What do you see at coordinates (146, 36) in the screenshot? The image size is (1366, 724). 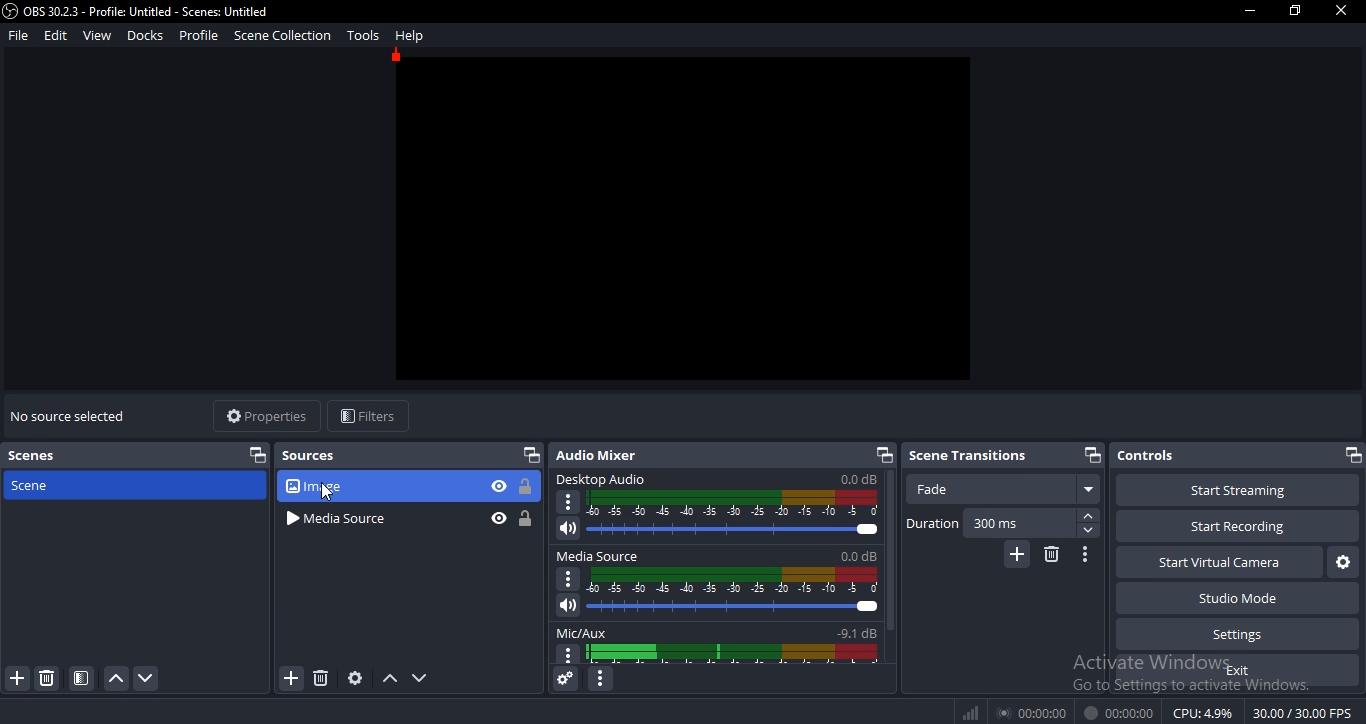 I see `docks` at bounding box center [146, 36].